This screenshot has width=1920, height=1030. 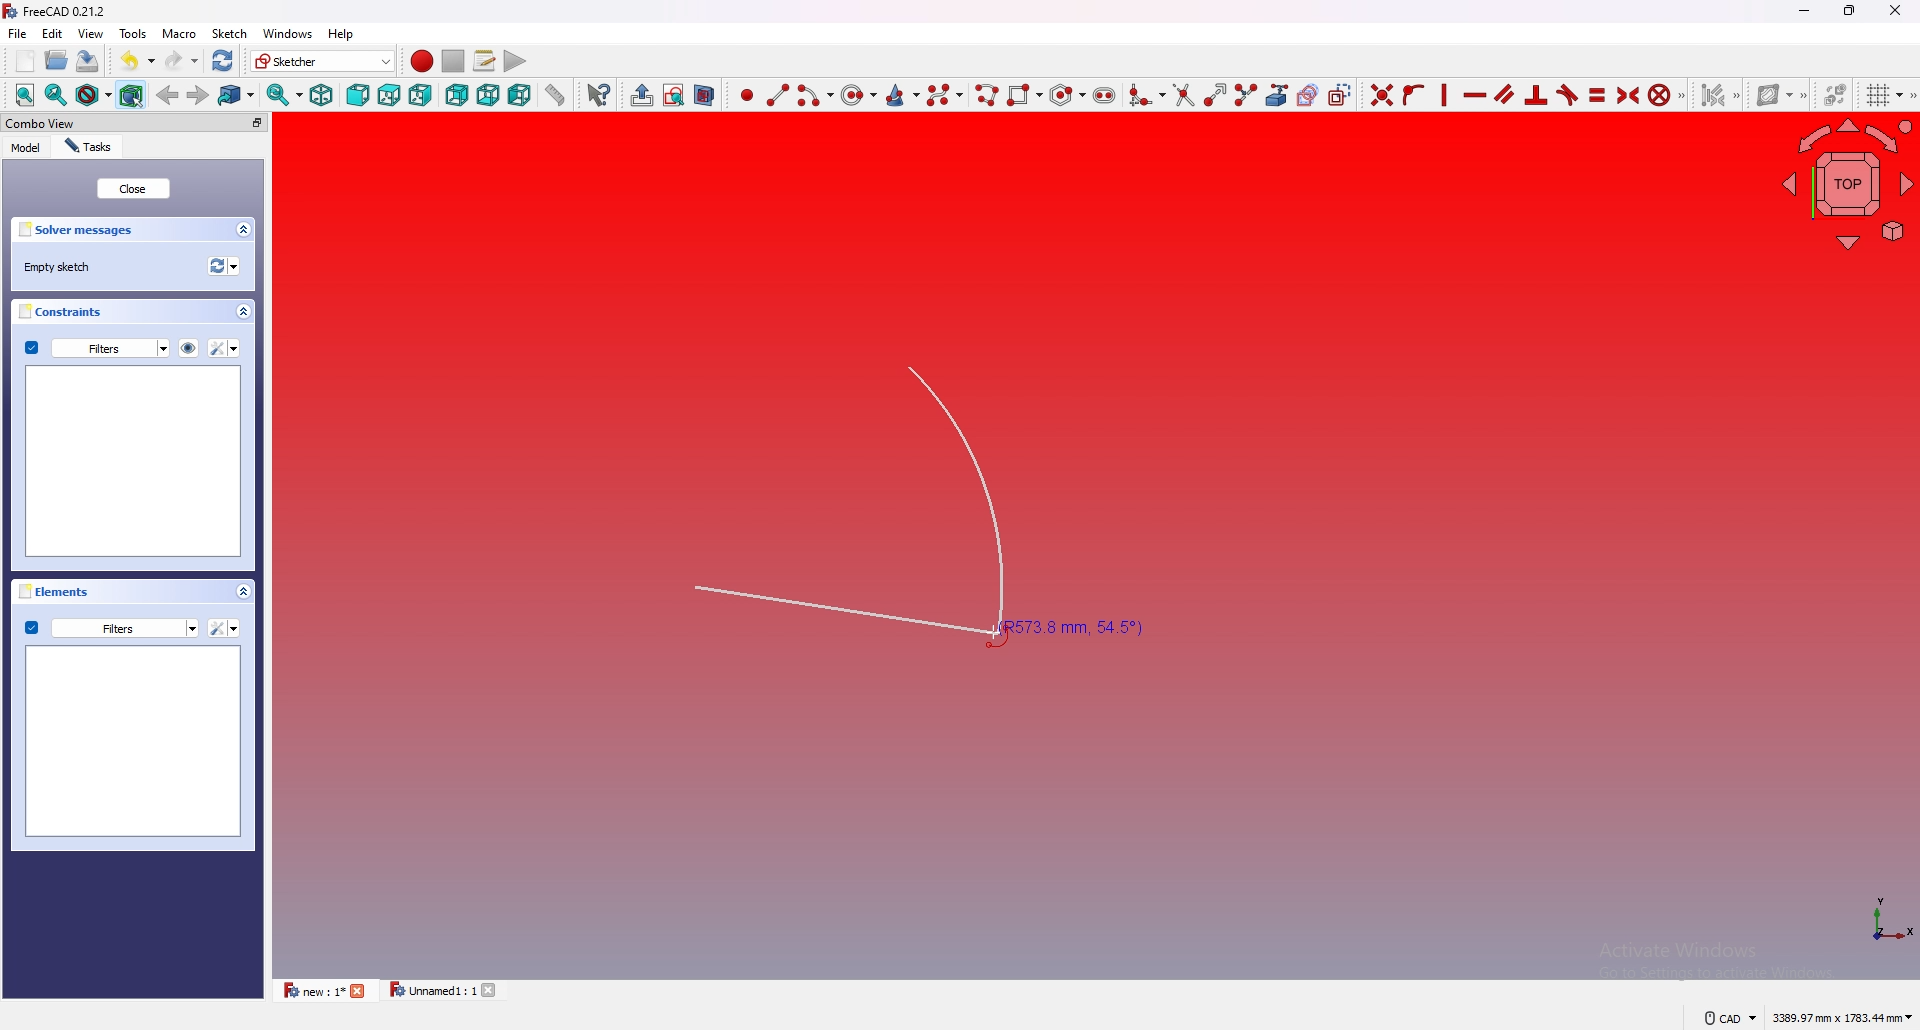 What do you see at coordinates (814, 96) in the screenshot?
I see `create arc` at bounding box center [814, 96].